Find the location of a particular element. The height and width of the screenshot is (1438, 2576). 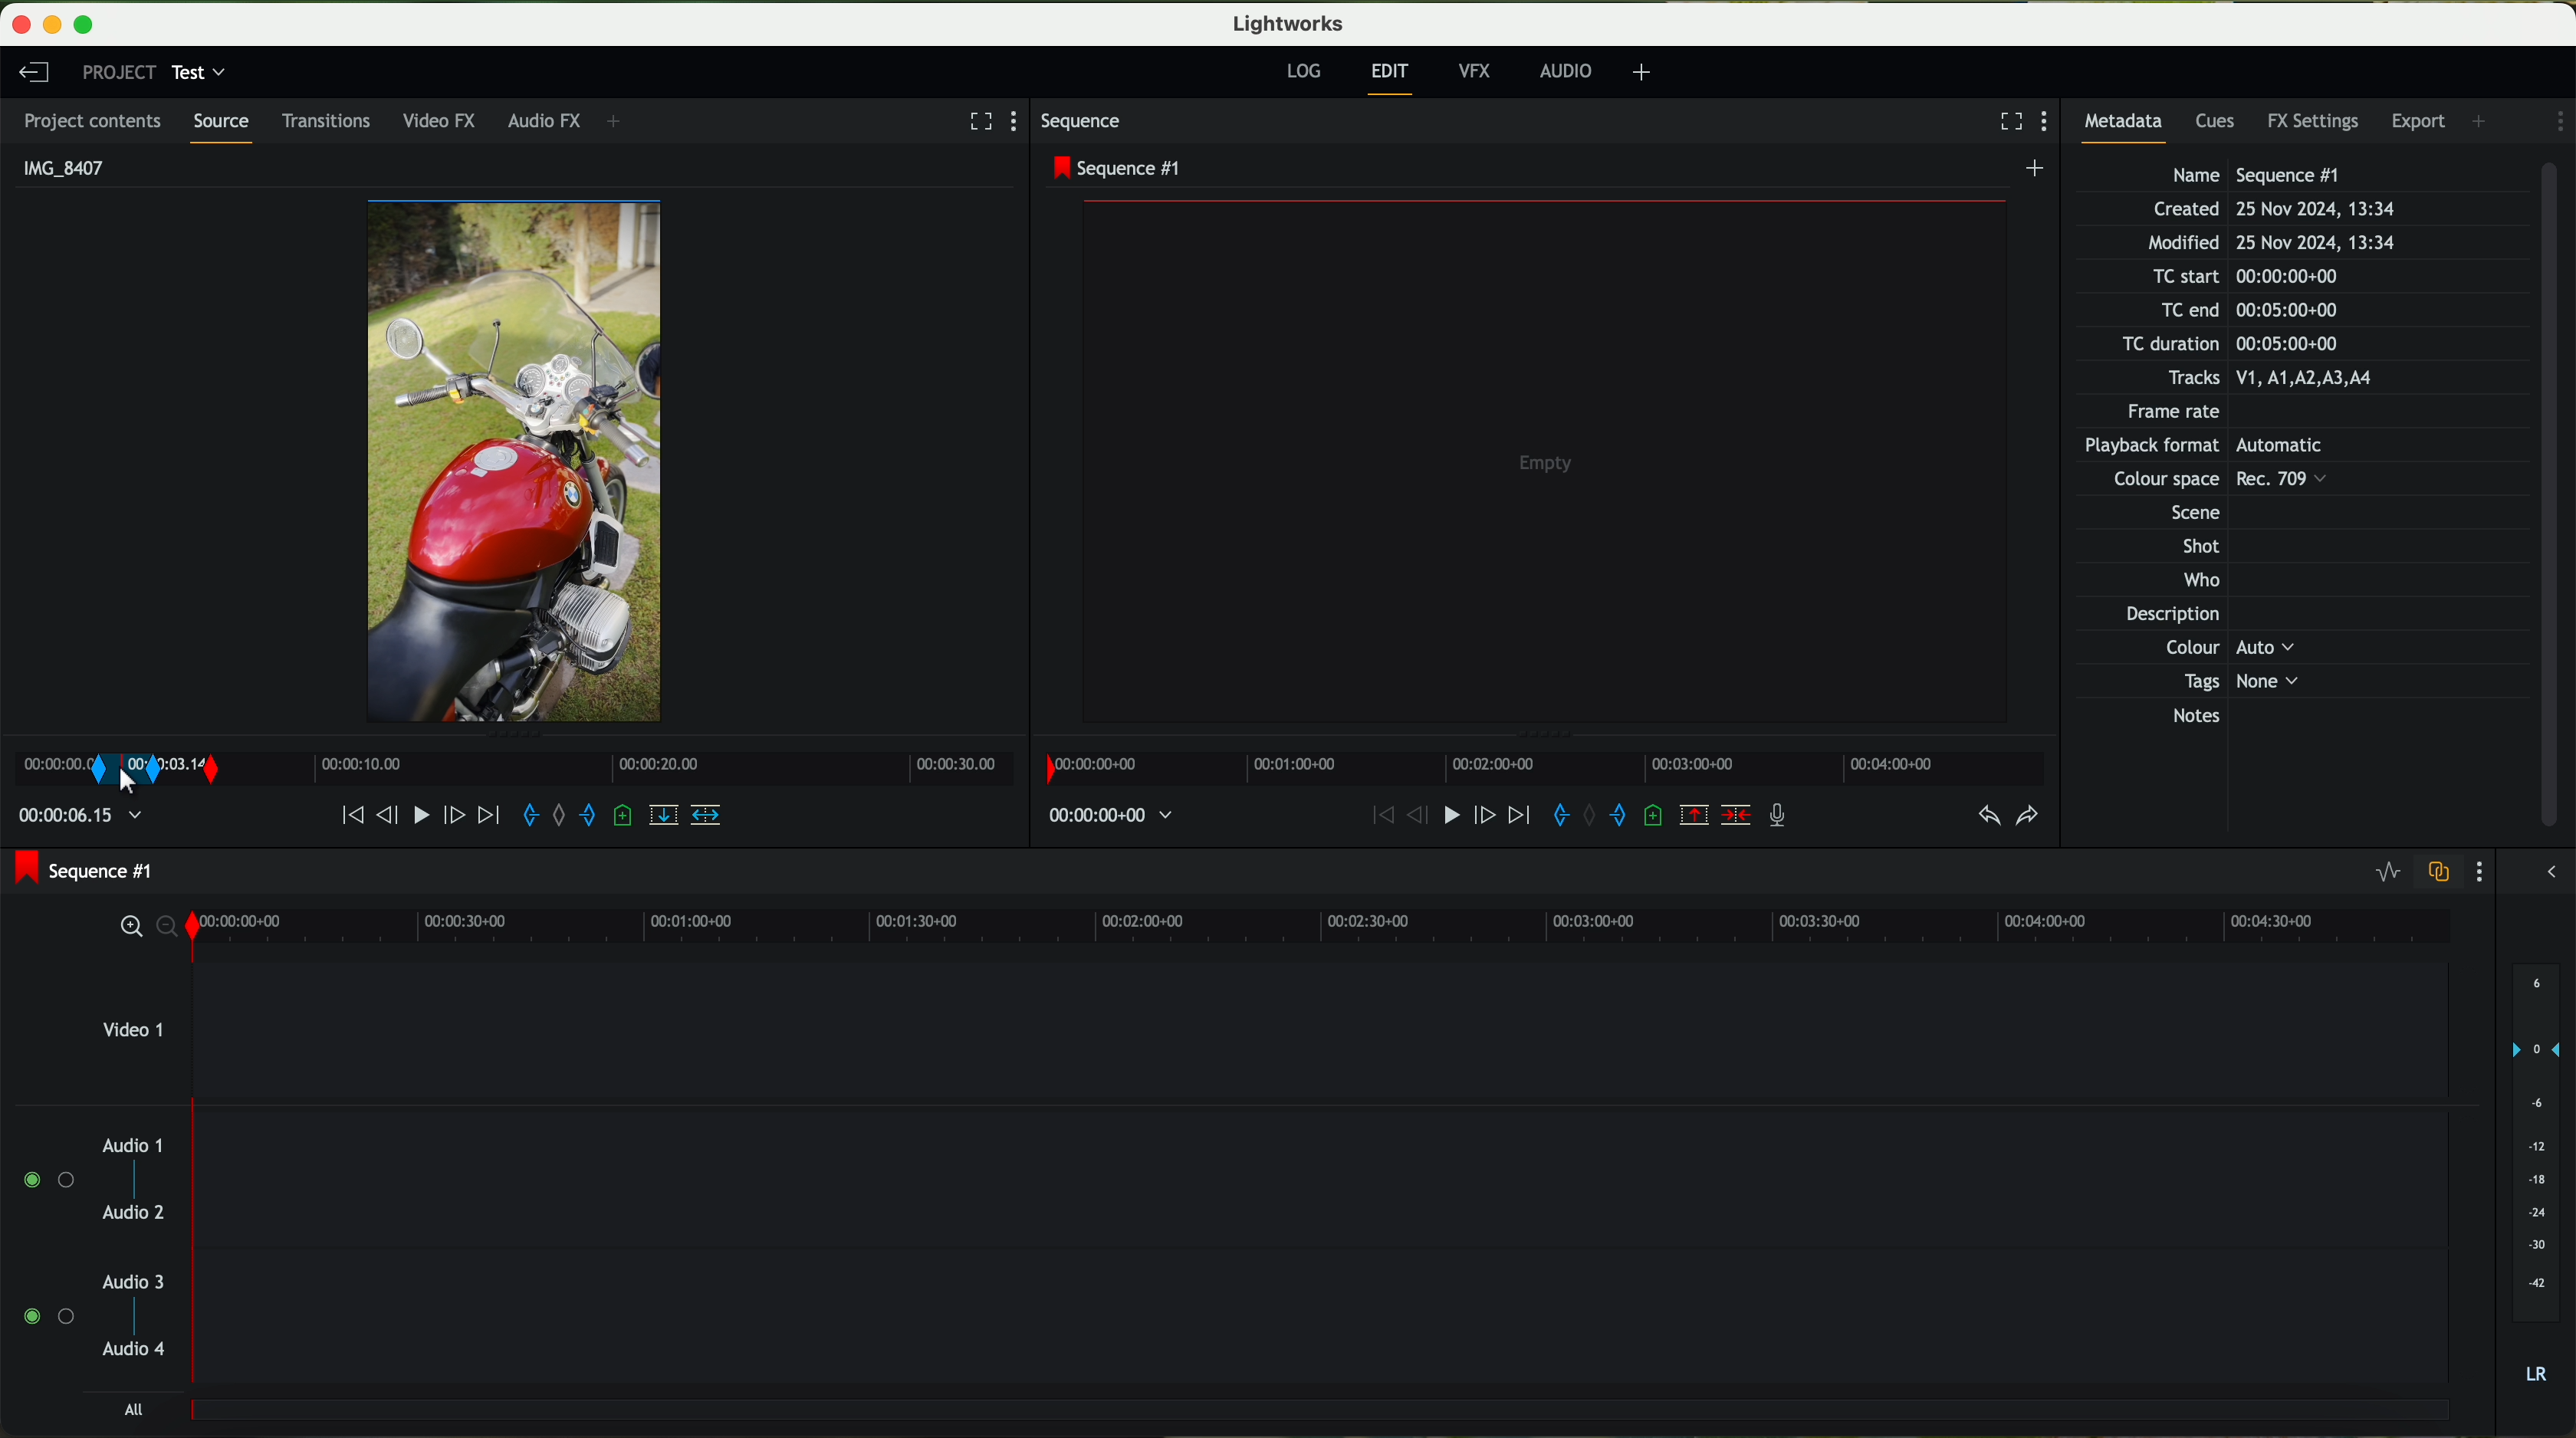

Timeline is located at coordinates (618, 766).